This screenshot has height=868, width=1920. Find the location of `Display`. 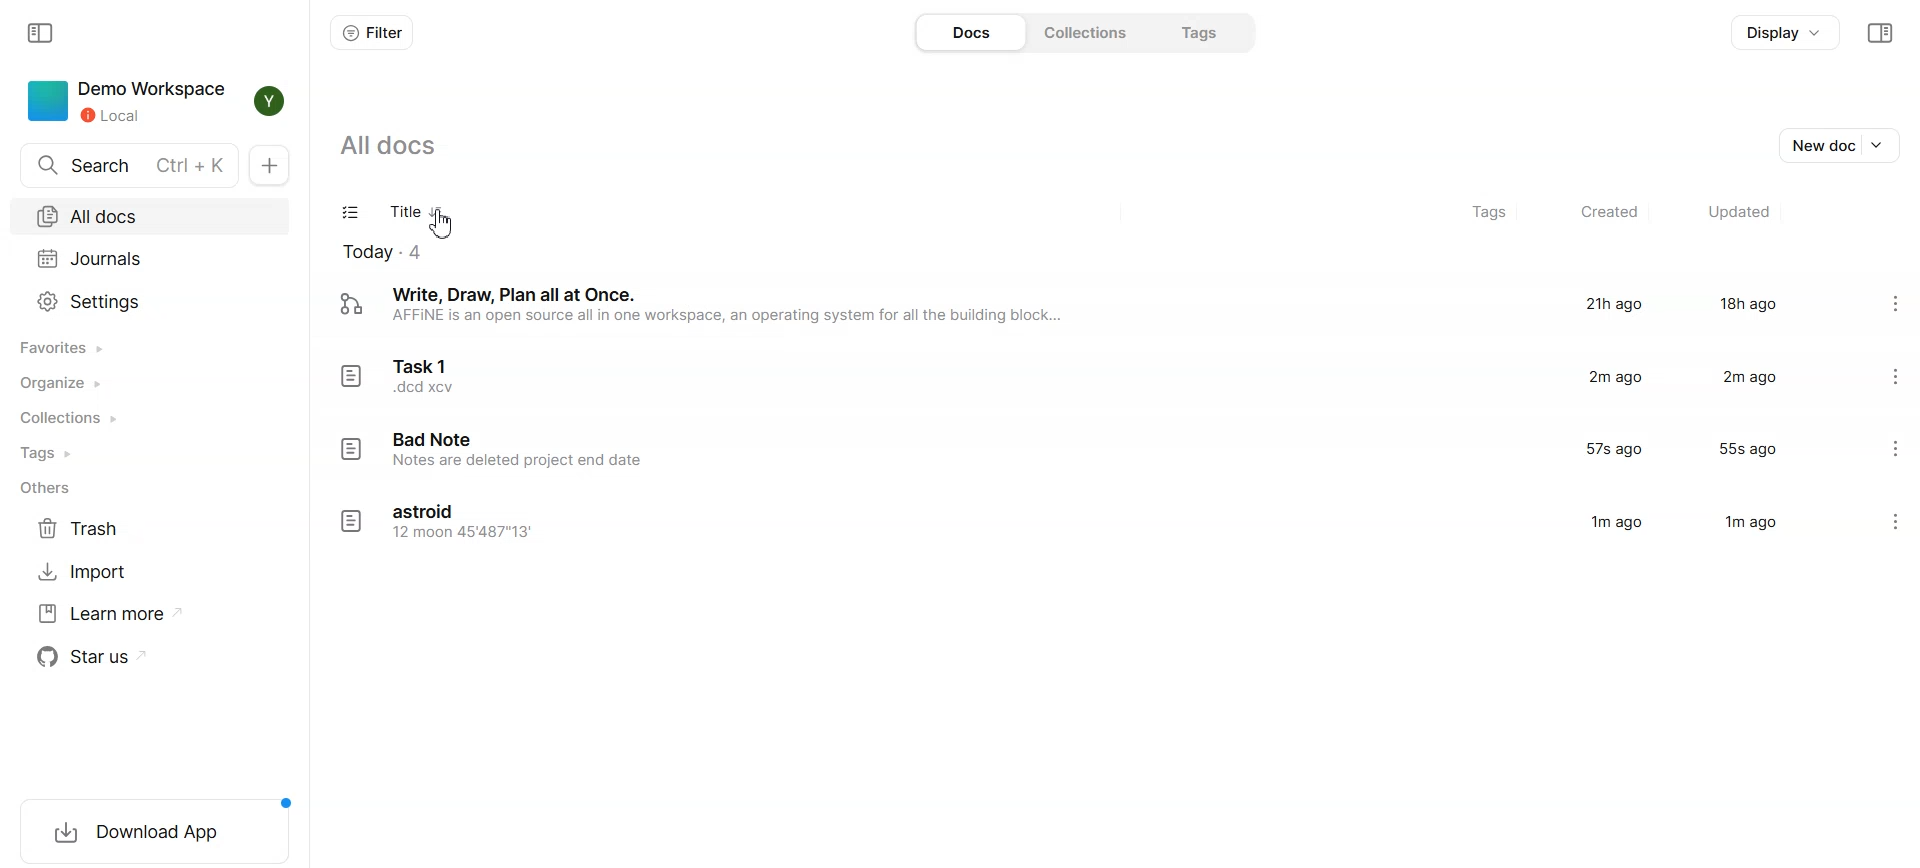

Display is located at coordinates (1786, 32).